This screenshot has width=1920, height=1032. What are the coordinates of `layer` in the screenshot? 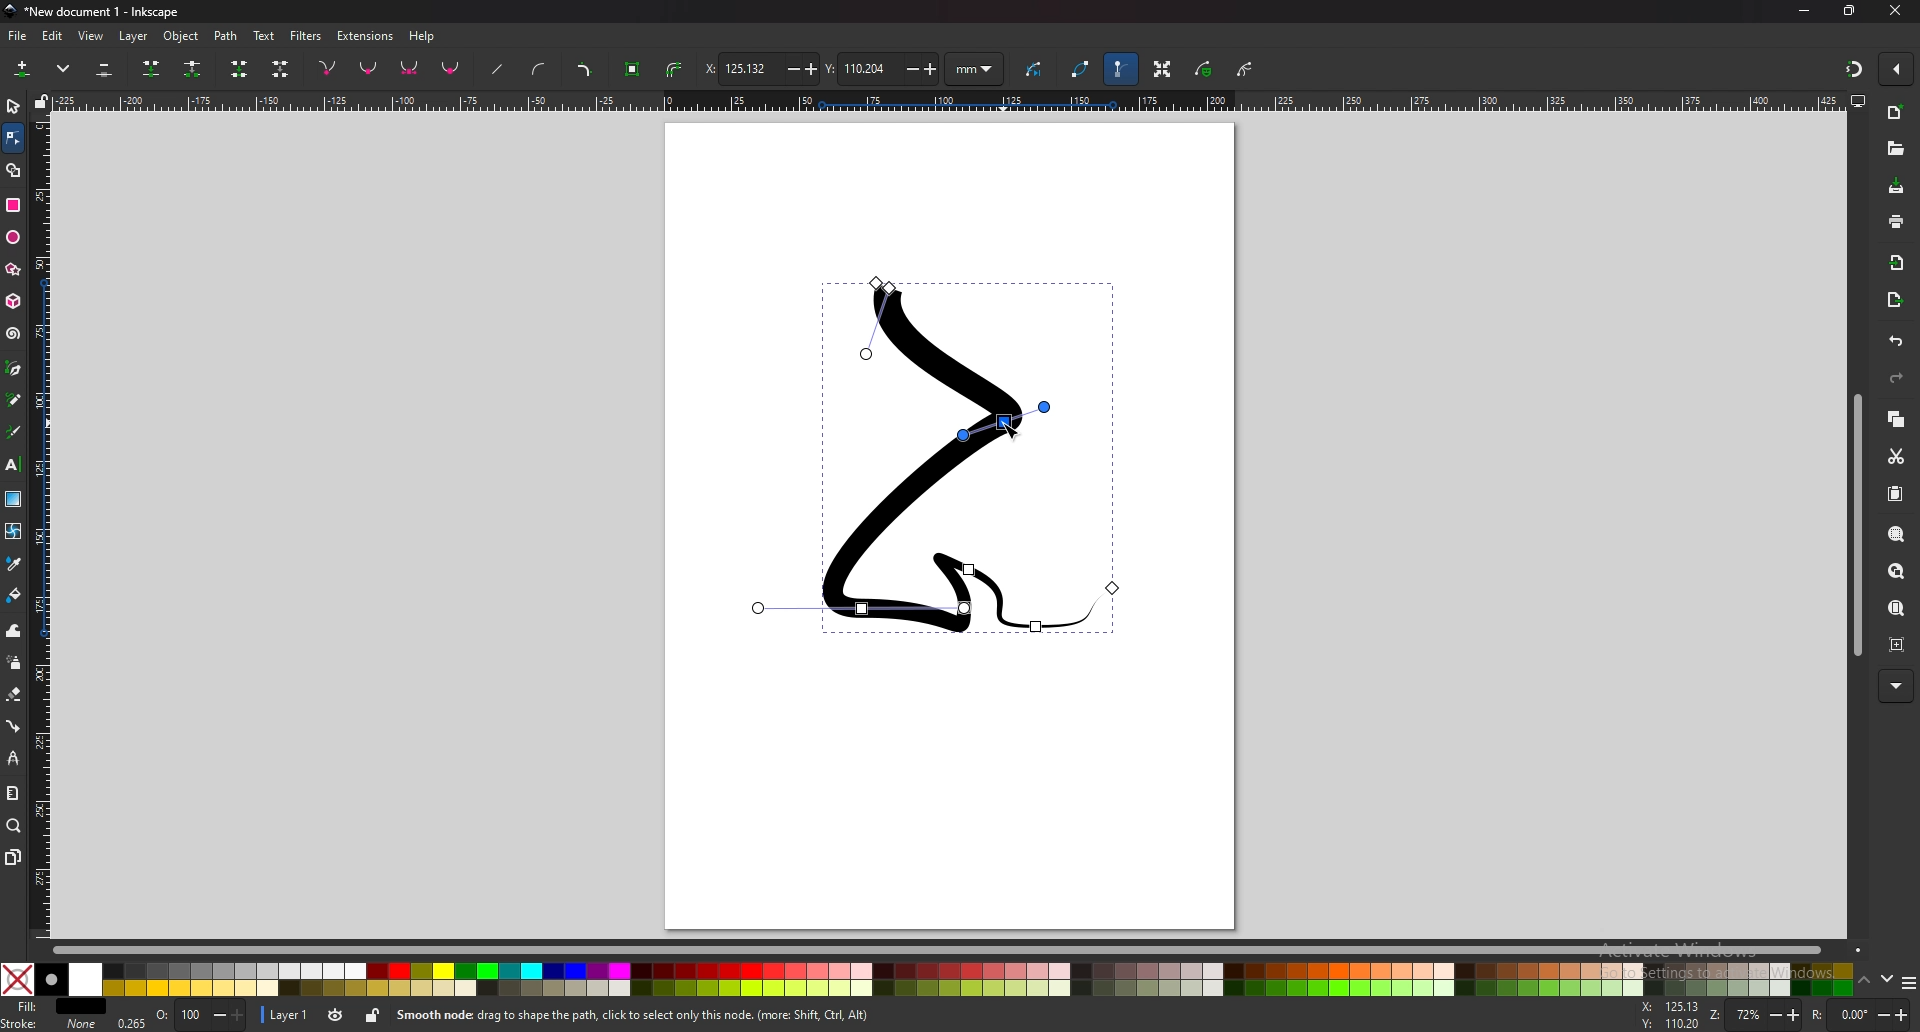 It's located at (136, 35).